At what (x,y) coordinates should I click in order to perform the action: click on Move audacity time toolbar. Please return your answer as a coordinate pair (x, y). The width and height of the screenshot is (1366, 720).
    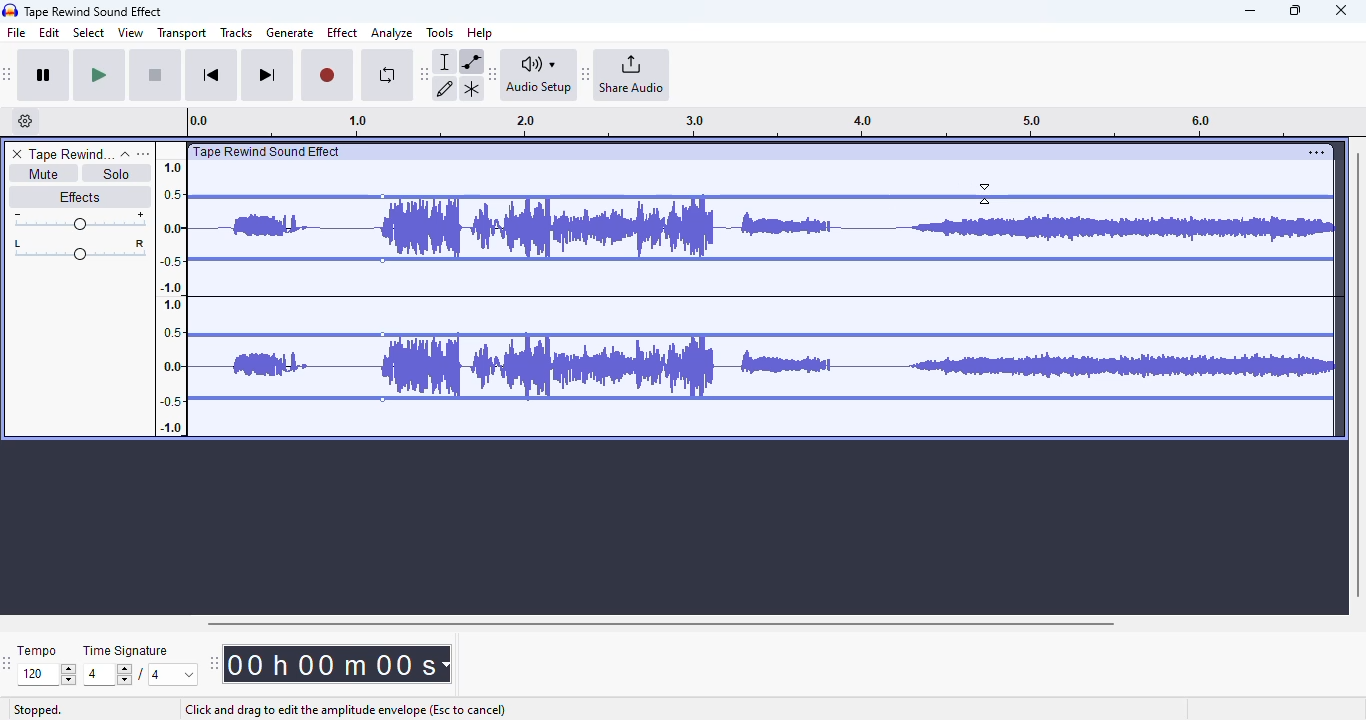
    Looking at the image, I should click on (213, 663).